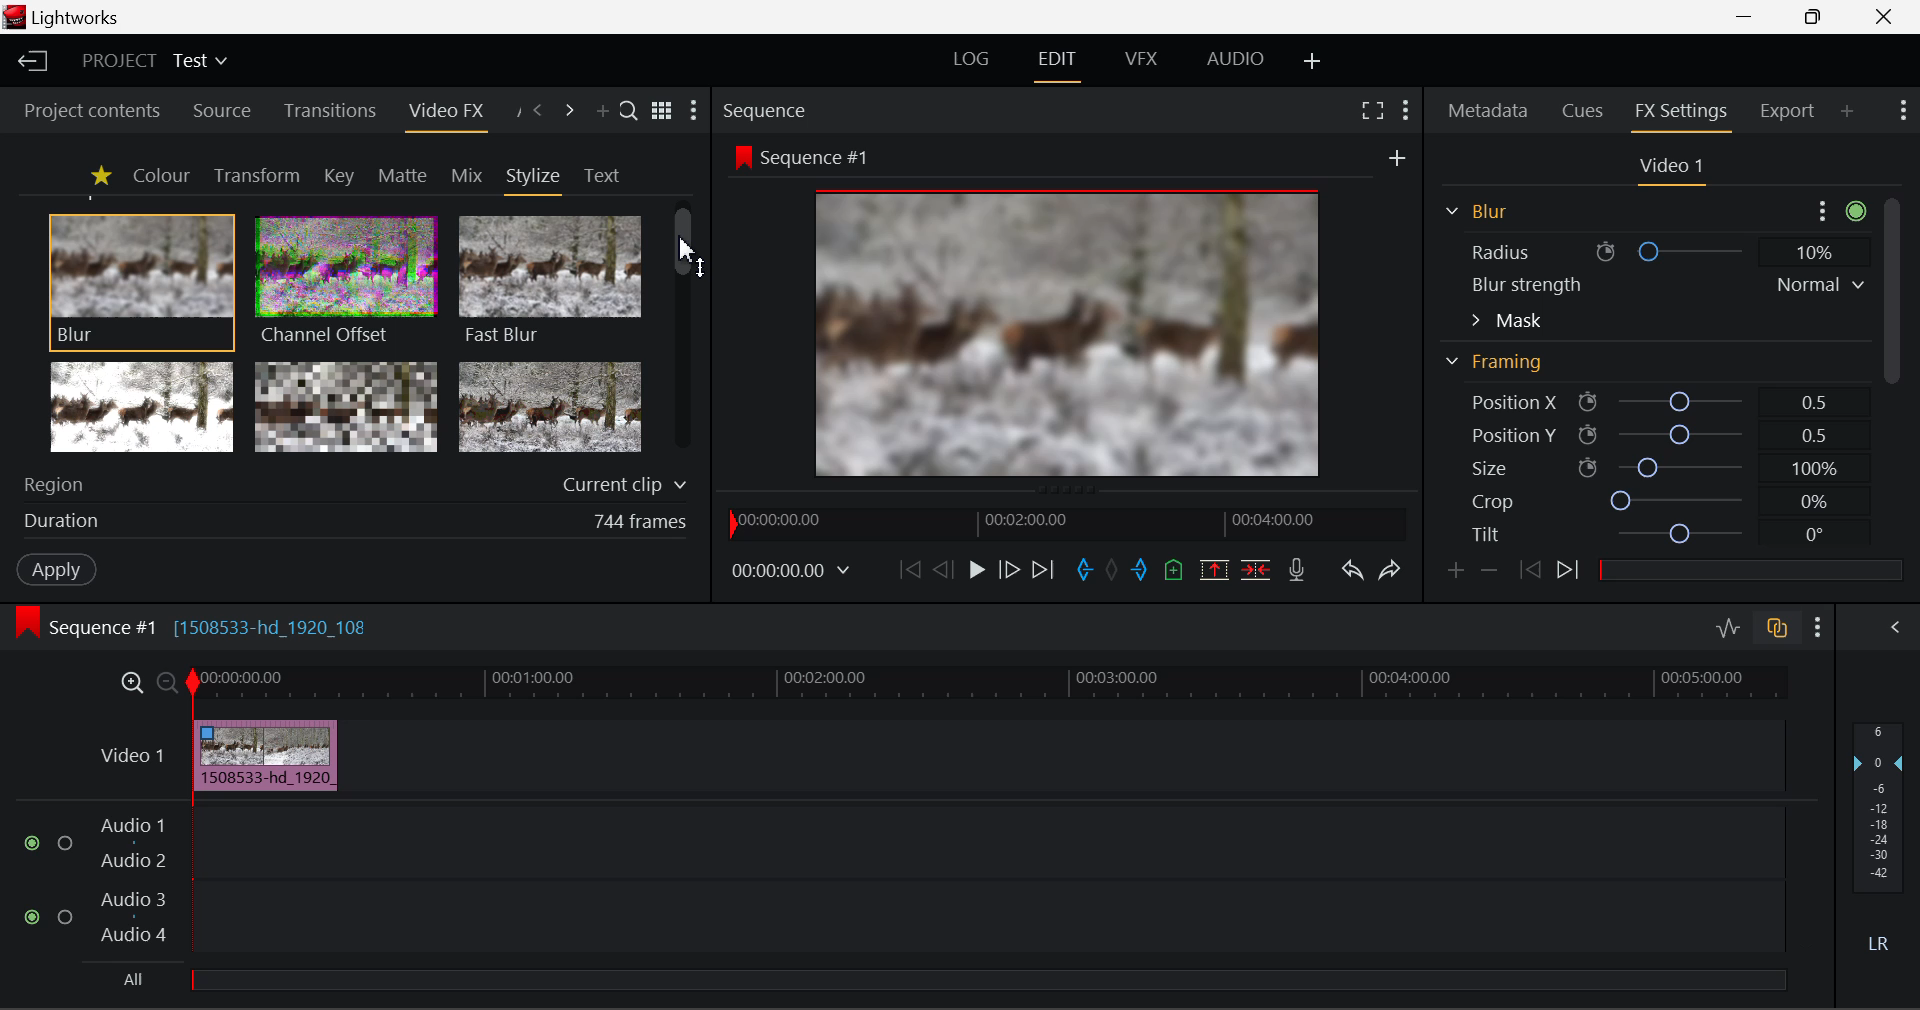 This screenshot has height=1010, width=1920. Describe the element at coordinates (769, 109) in the screenshot. I see `Sequence Preview Section` at that location.